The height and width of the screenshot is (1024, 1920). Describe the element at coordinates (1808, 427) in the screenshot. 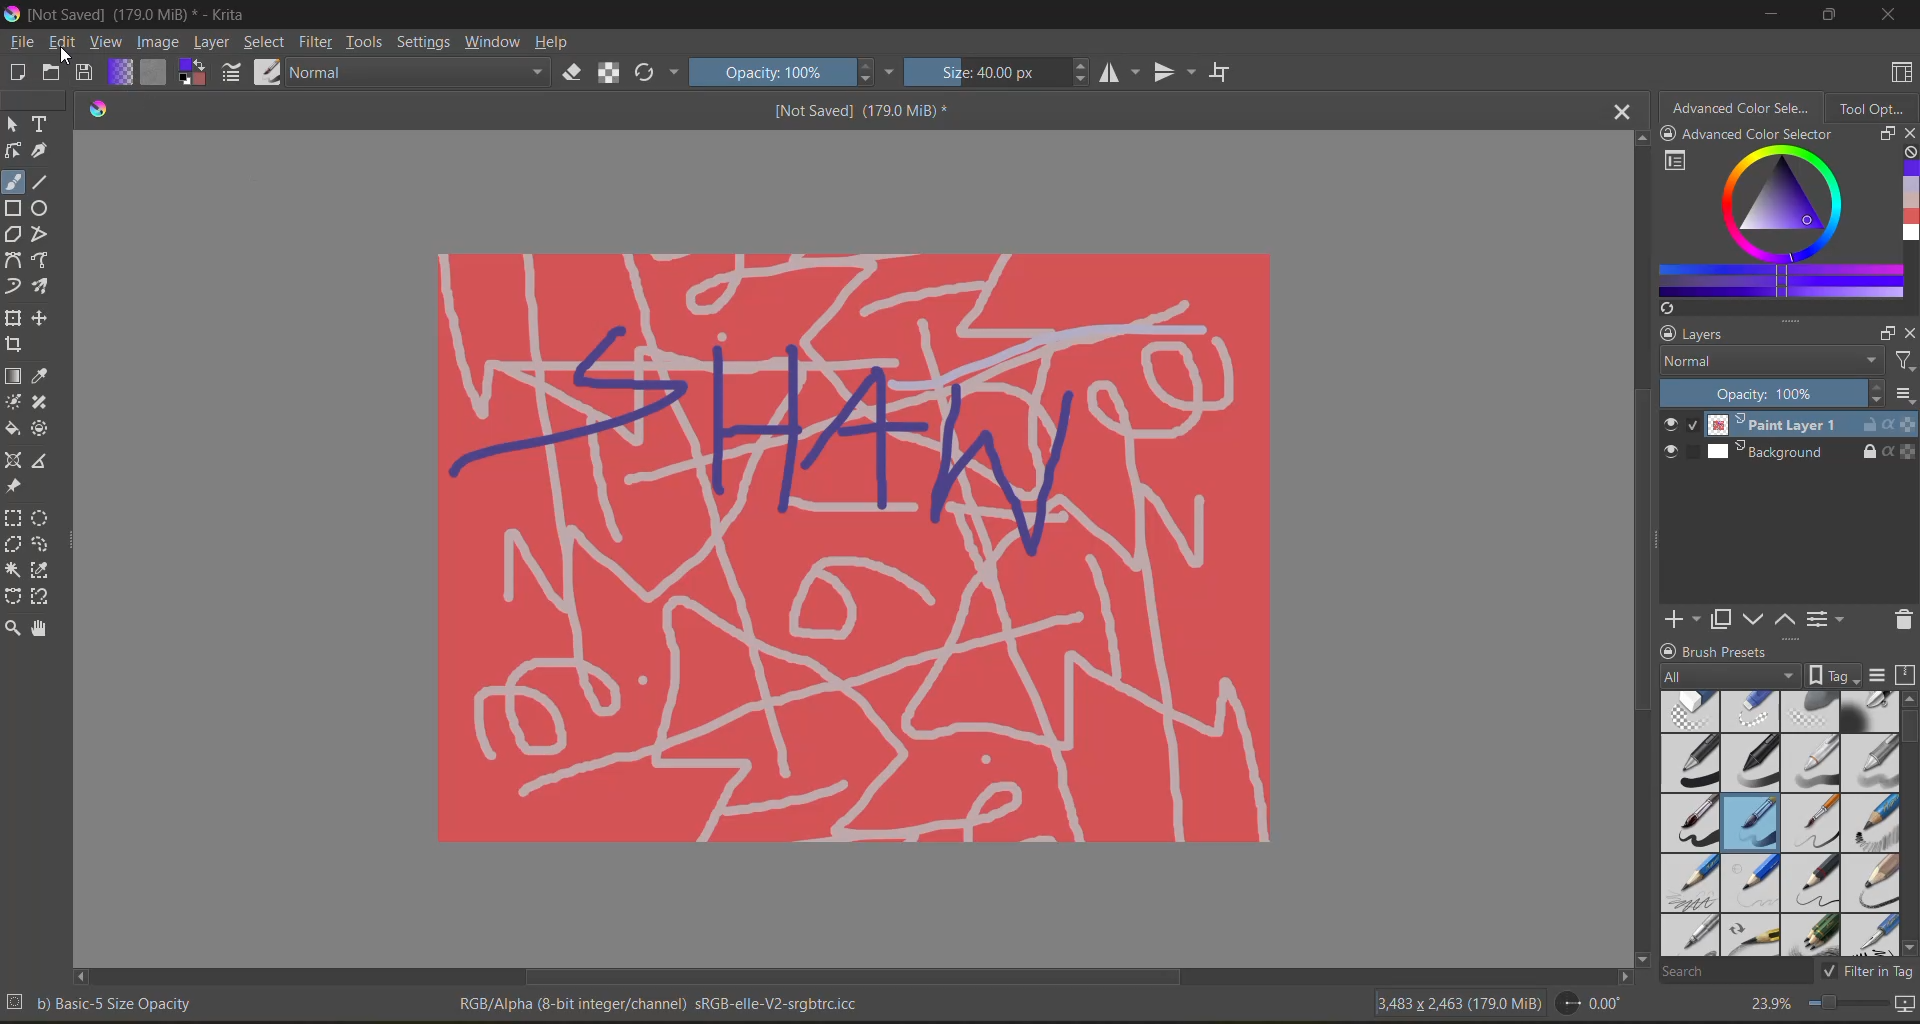

I see `Paint Layer 1` at that location.